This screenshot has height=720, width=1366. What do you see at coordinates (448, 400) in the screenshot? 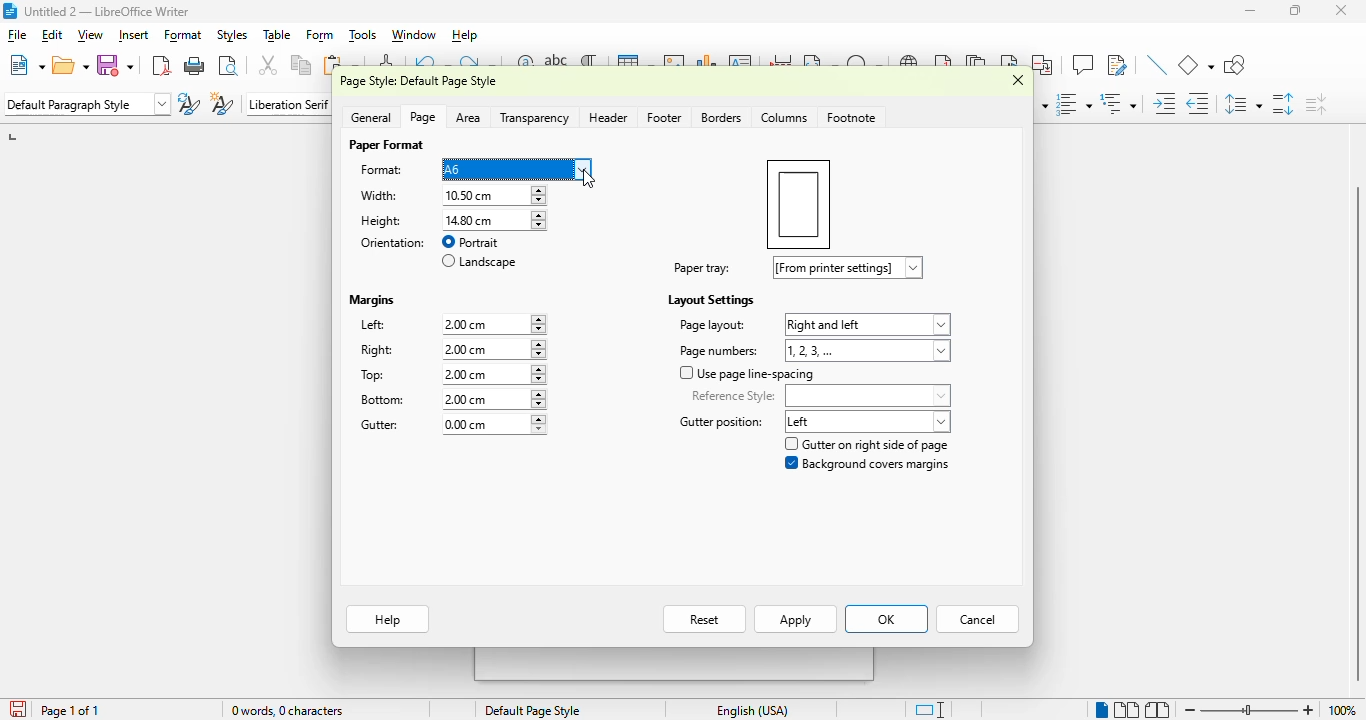
I see `bottom: 2.00 cm` at bounding box center [448, 400].